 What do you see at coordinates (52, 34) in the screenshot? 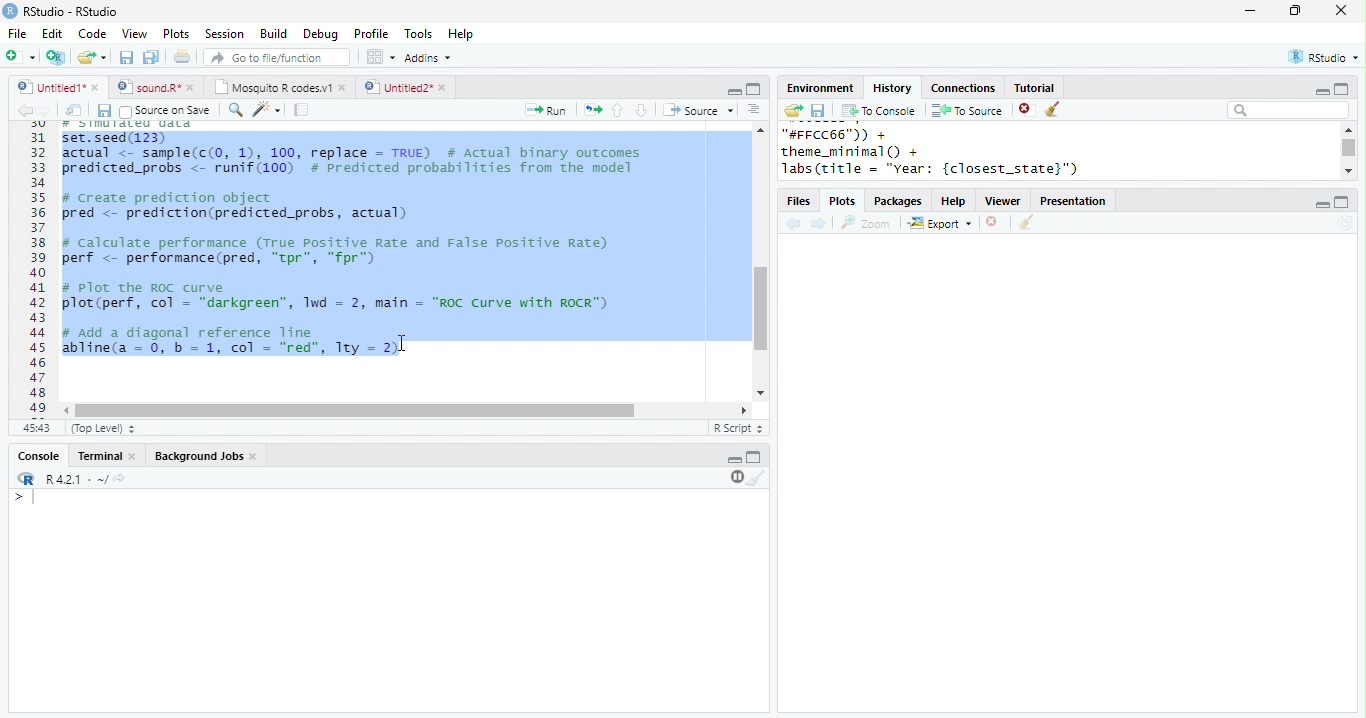
I see `Edit` at bounding box center [52, 34].